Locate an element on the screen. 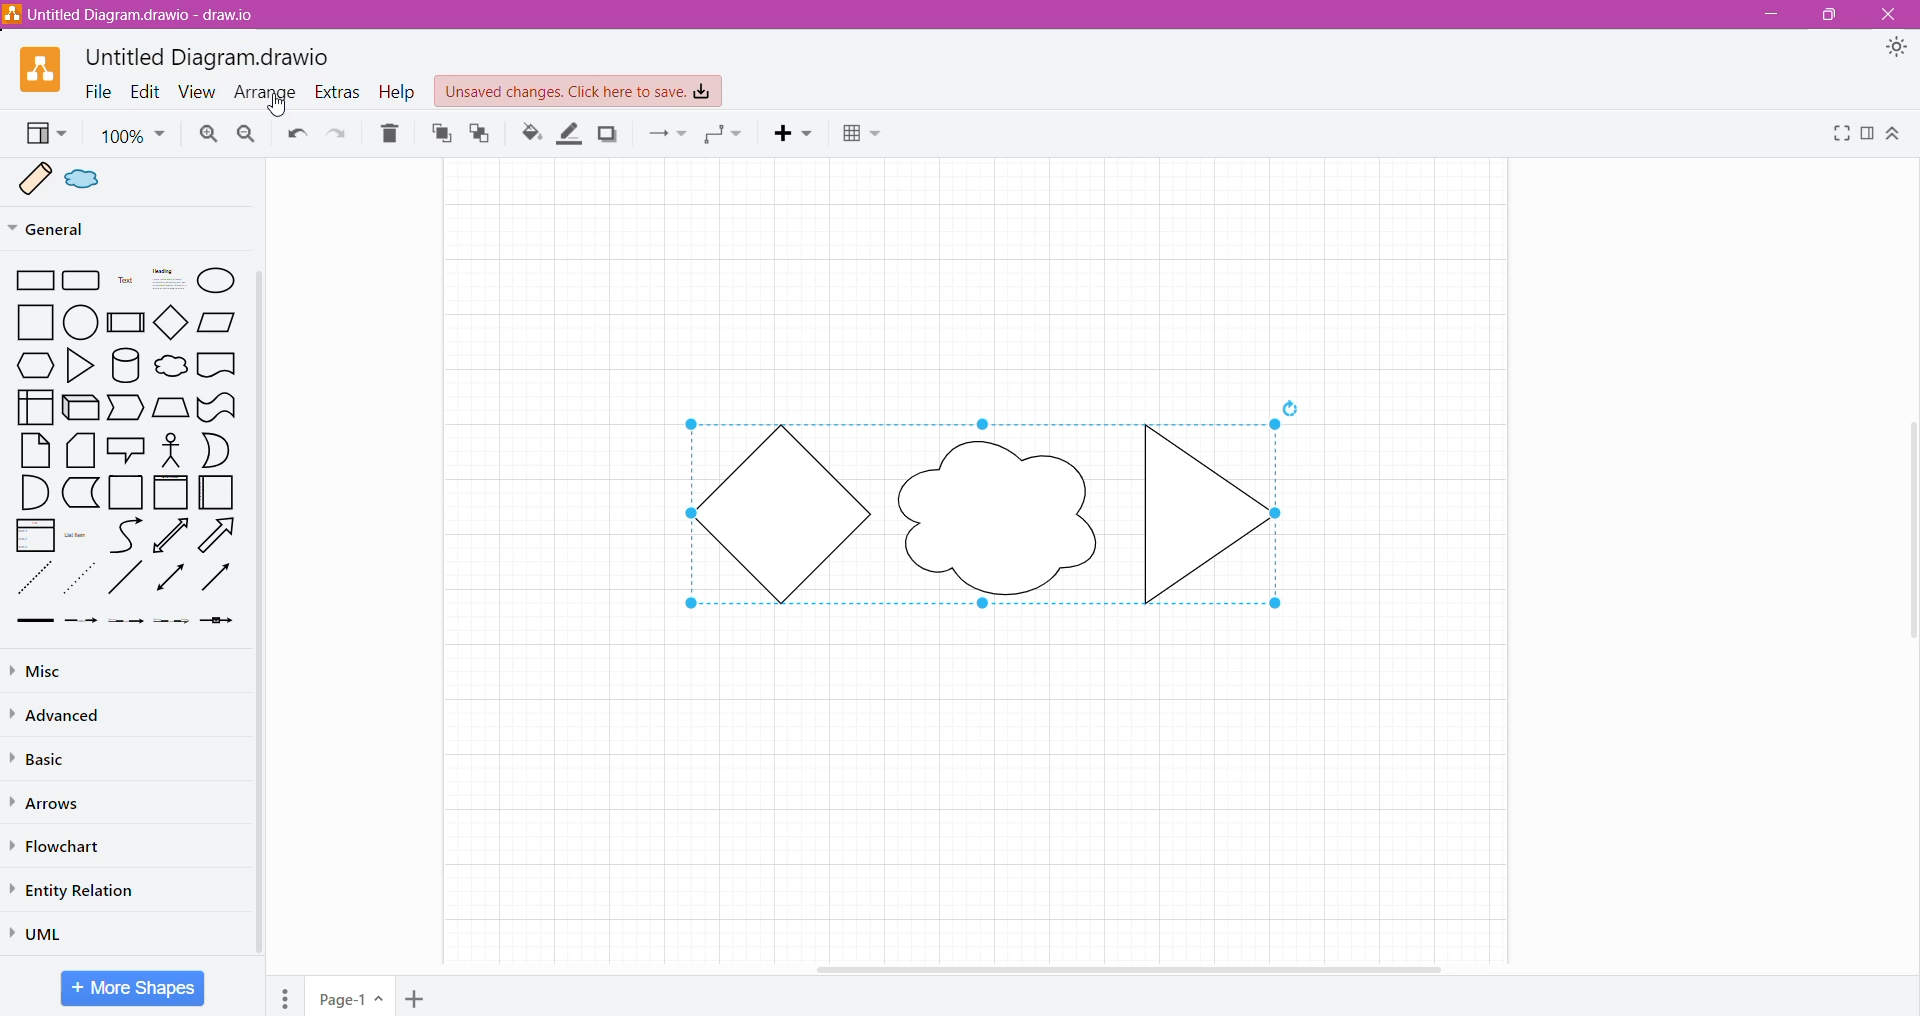 The width and height of the screenshot is (1920, 1016). Entity Relation is located at coordinates (85, 890).